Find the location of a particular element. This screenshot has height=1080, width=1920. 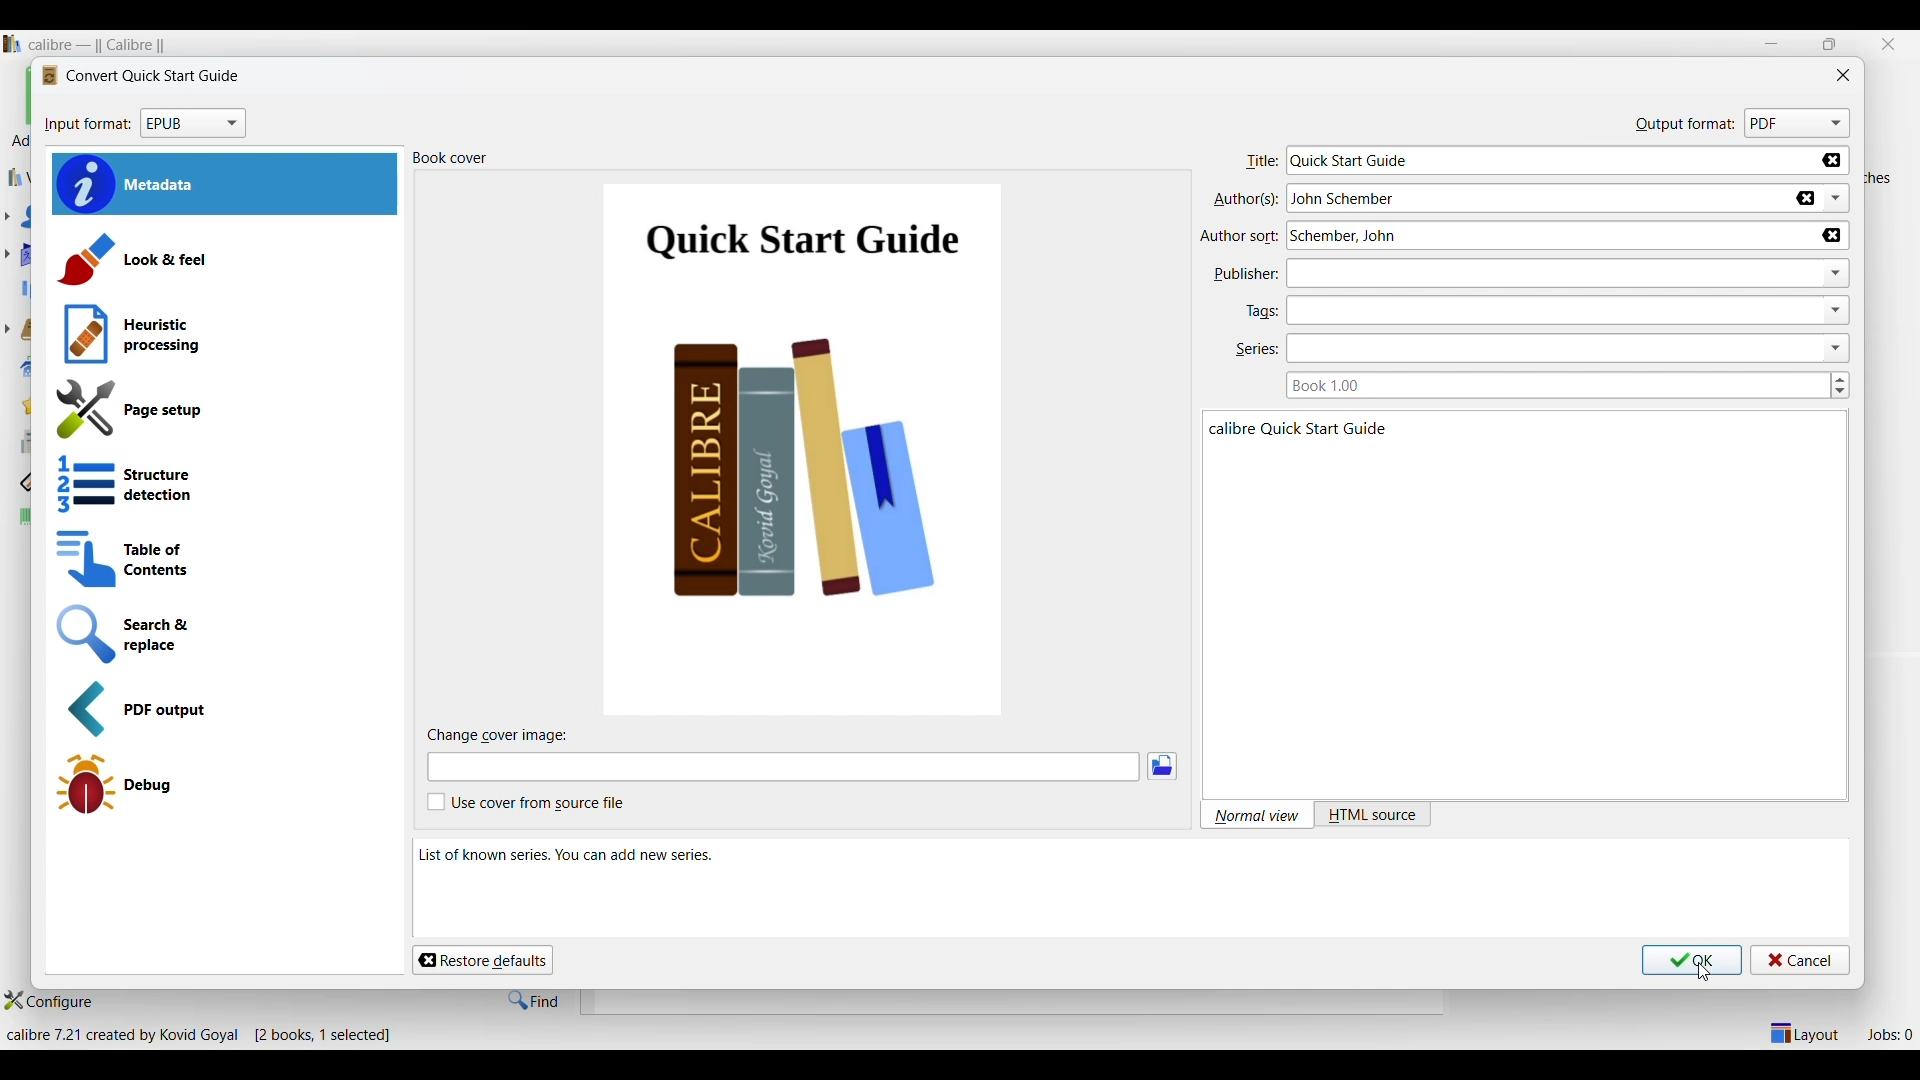

Save inputs is located at coordinates (1692, 961).